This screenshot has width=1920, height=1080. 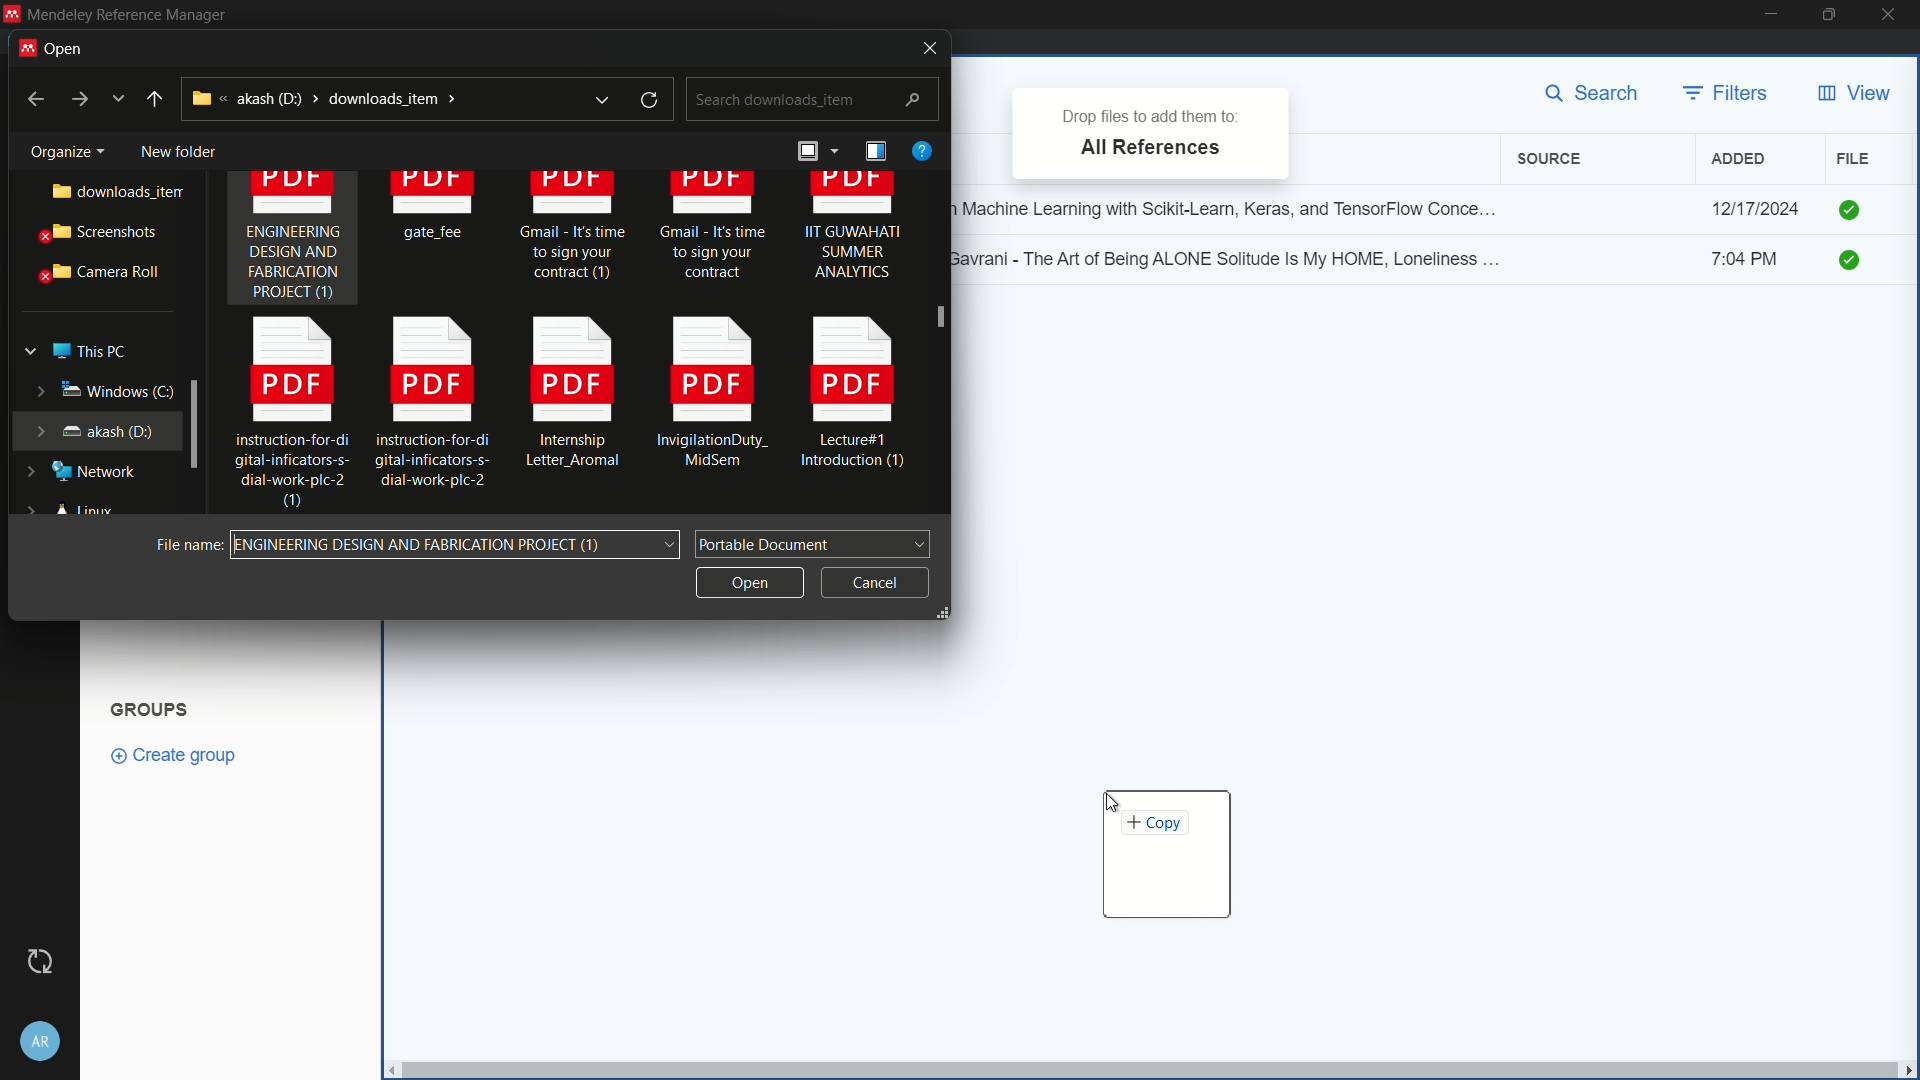 I want to click on Sync, so click(x=40, y=961).